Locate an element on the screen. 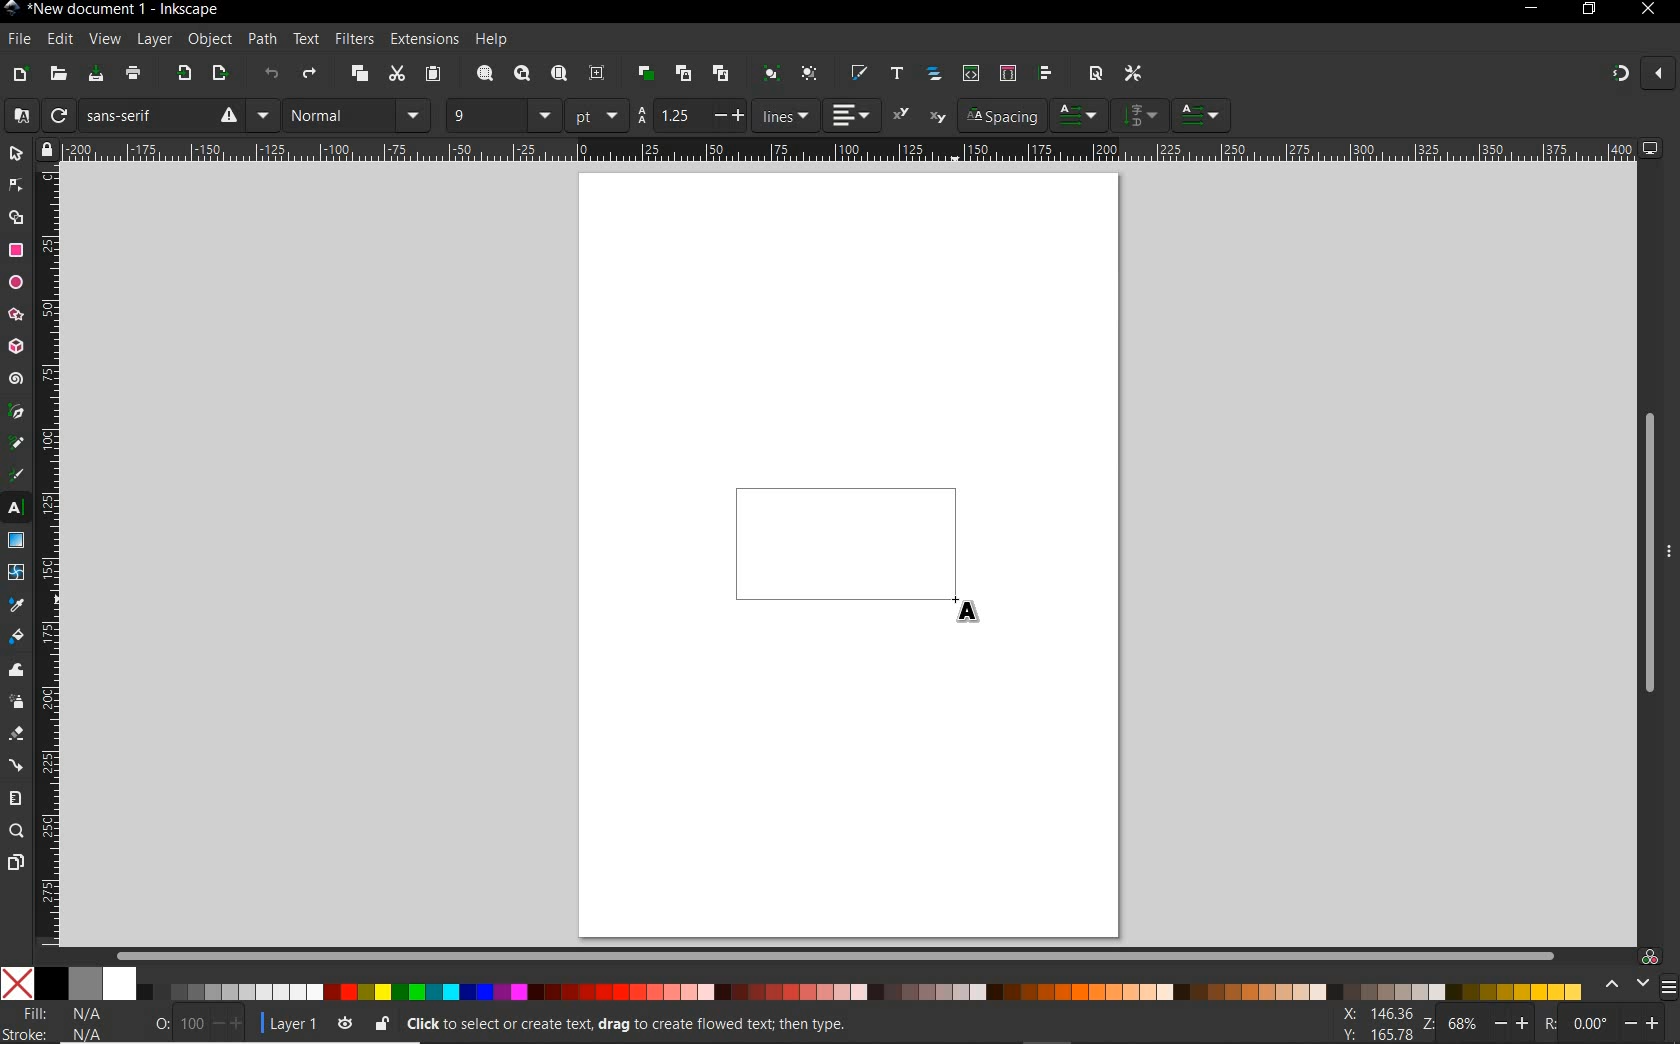 Image resolution: width=1680 pixels, height=1044 pixels. scrollbar is located at coordinates (837, 955).